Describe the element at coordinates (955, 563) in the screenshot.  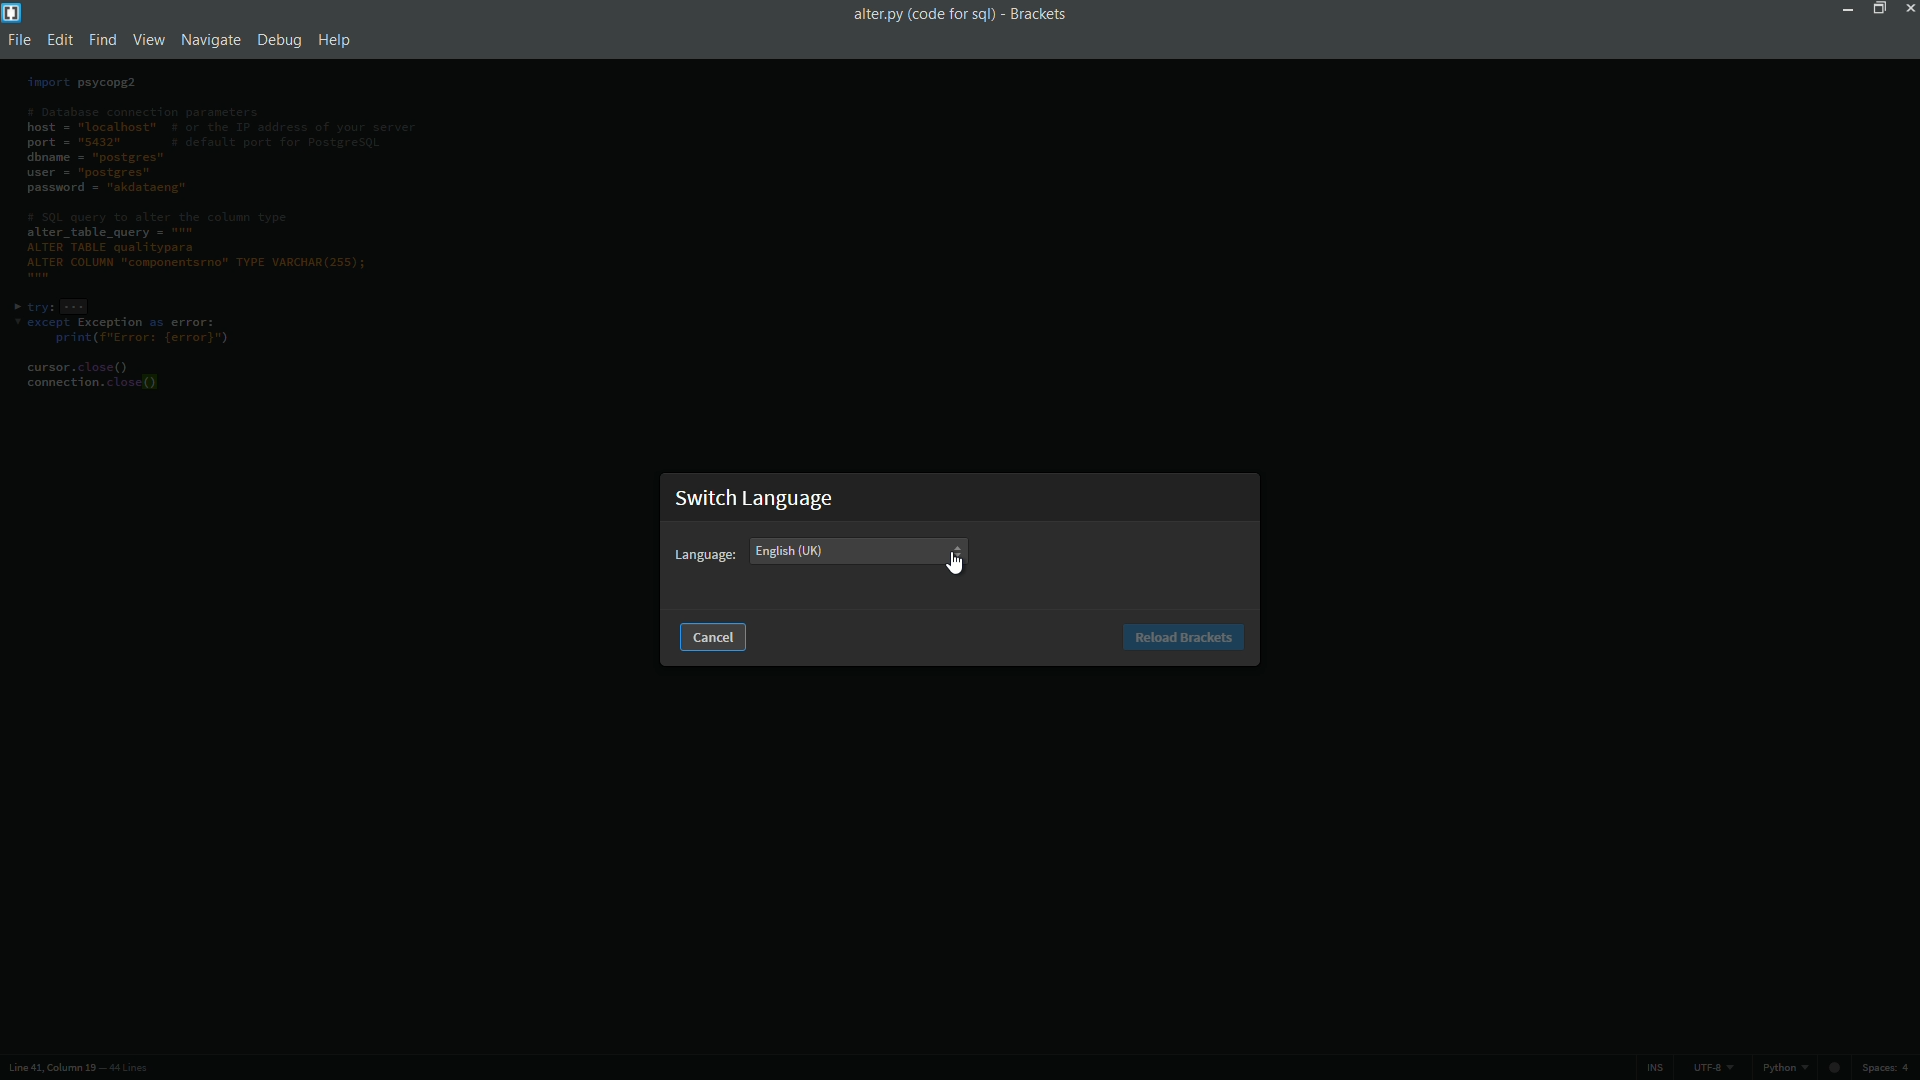
I see `cursor on dropdown` at that location.